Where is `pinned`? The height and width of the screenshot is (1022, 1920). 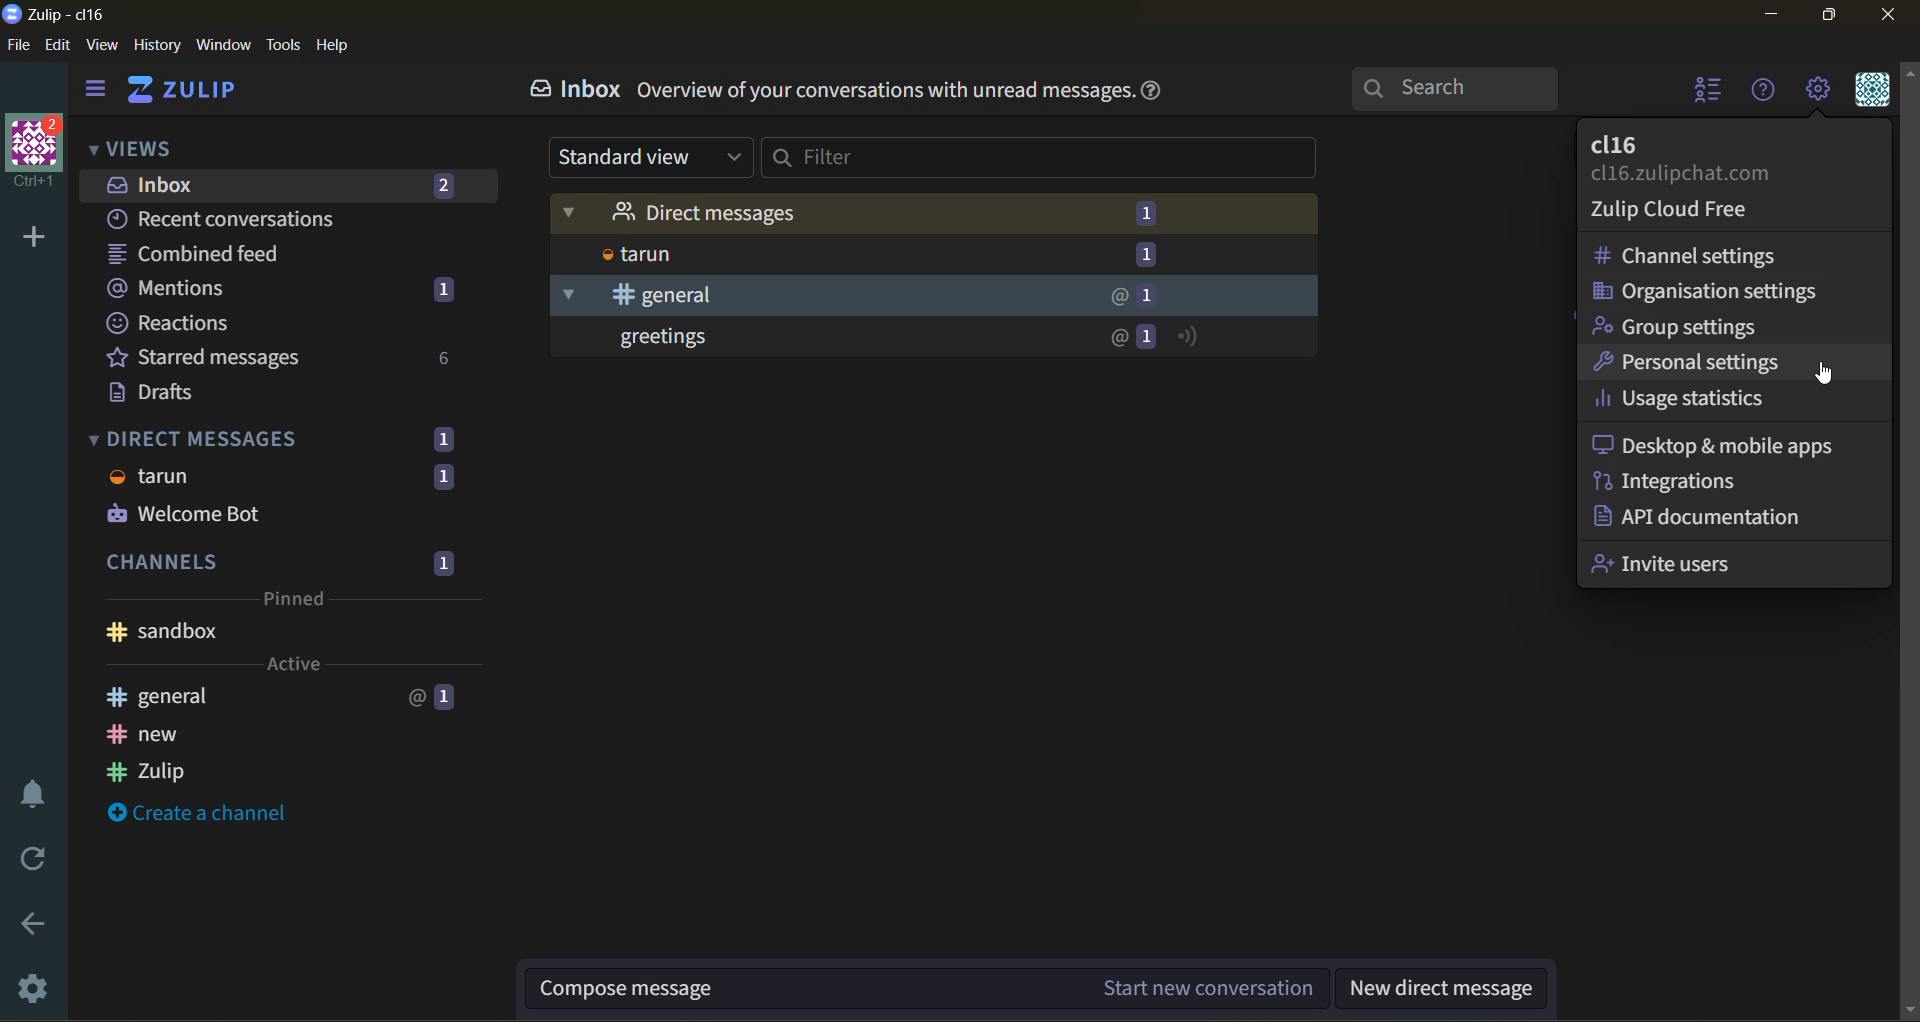 pinned is located at coordinates (292, 600).